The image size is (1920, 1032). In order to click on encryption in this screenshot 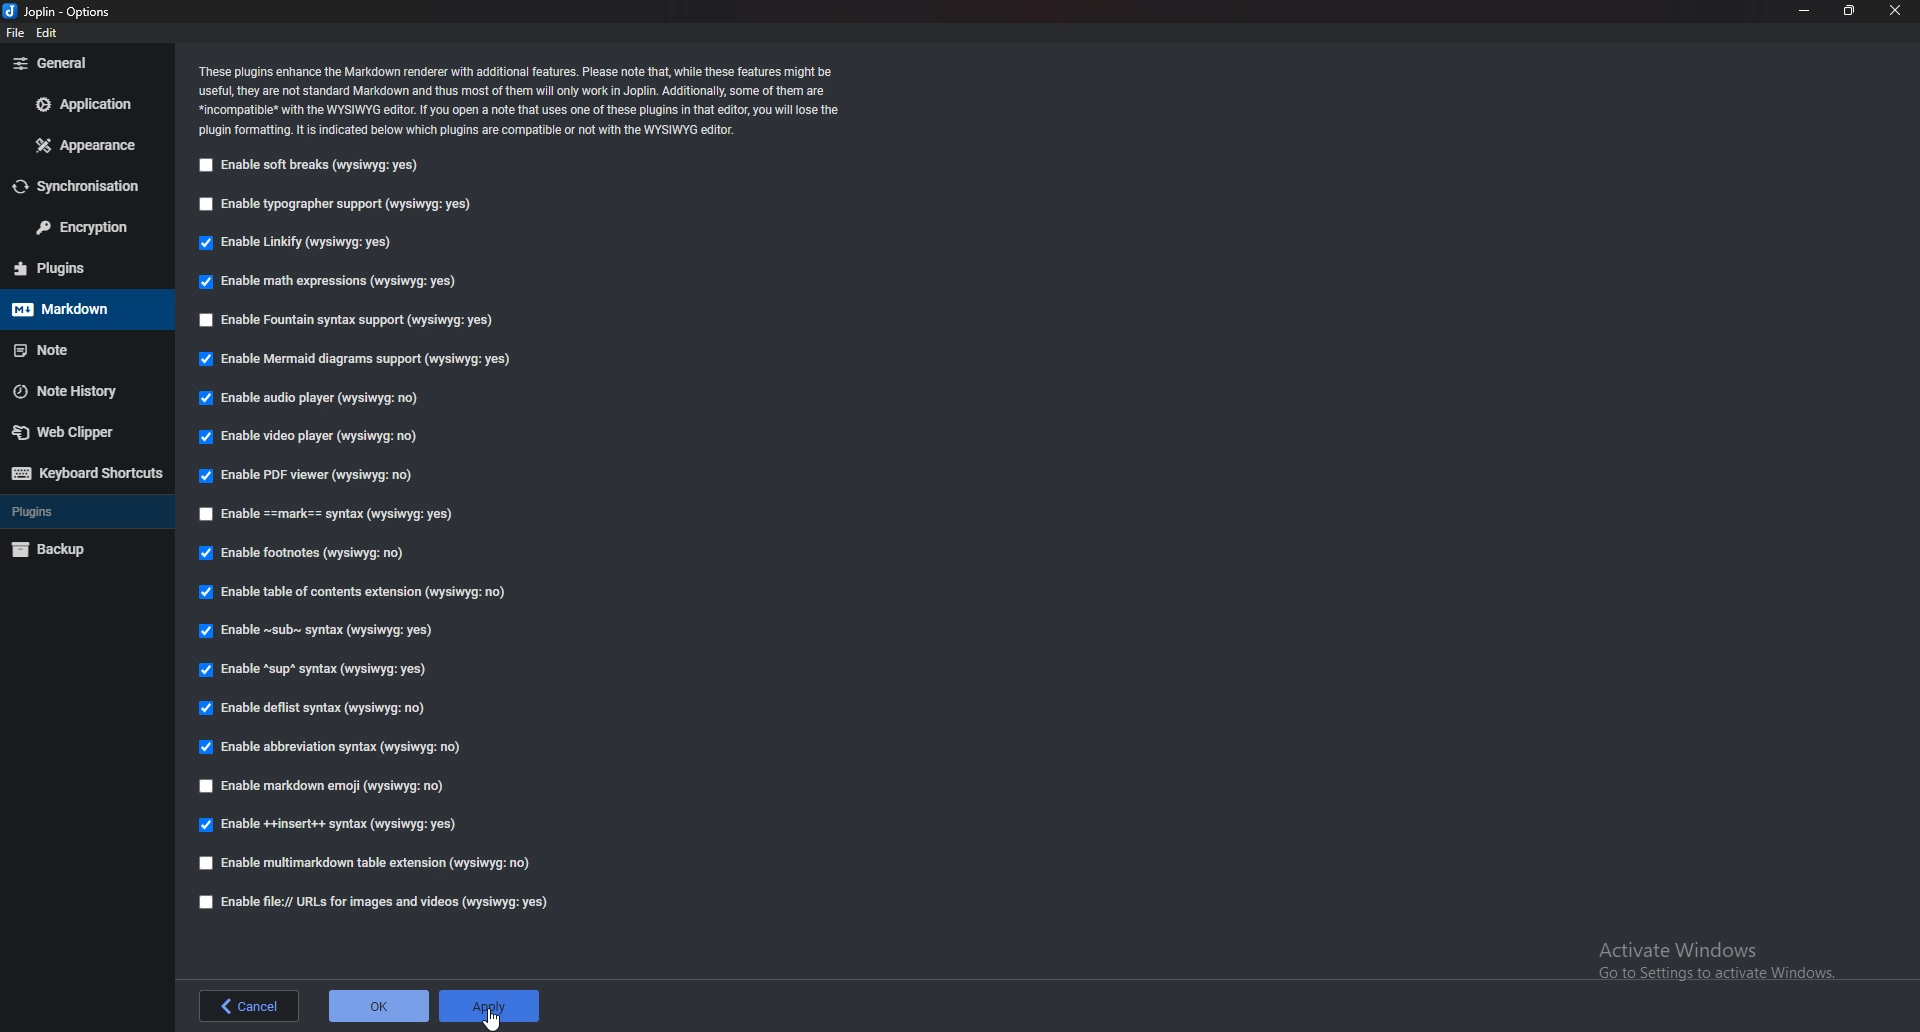, I will do `click(84, 226)`.